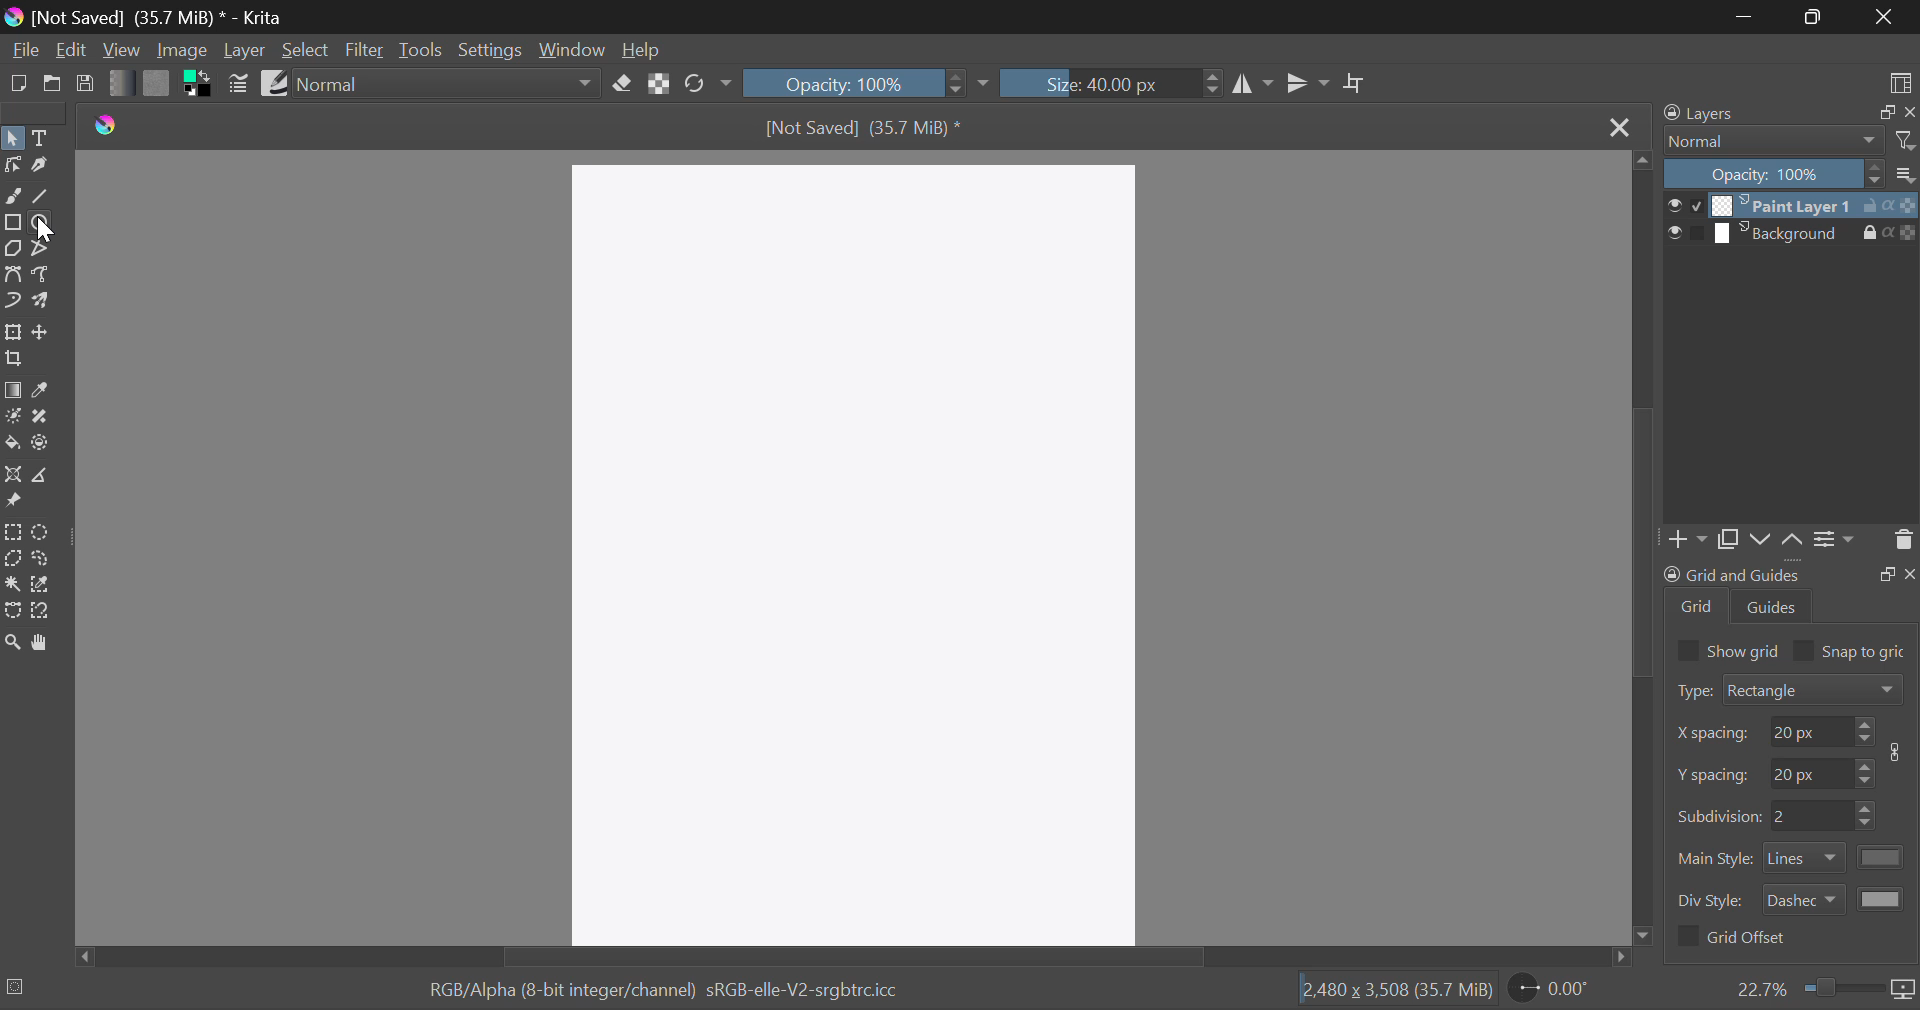 The height and width of the screenshot is (1010, 1920). Describe the element at coordinates (1392, 991) in the screenshot. I see `Document Dimensions` at that location.